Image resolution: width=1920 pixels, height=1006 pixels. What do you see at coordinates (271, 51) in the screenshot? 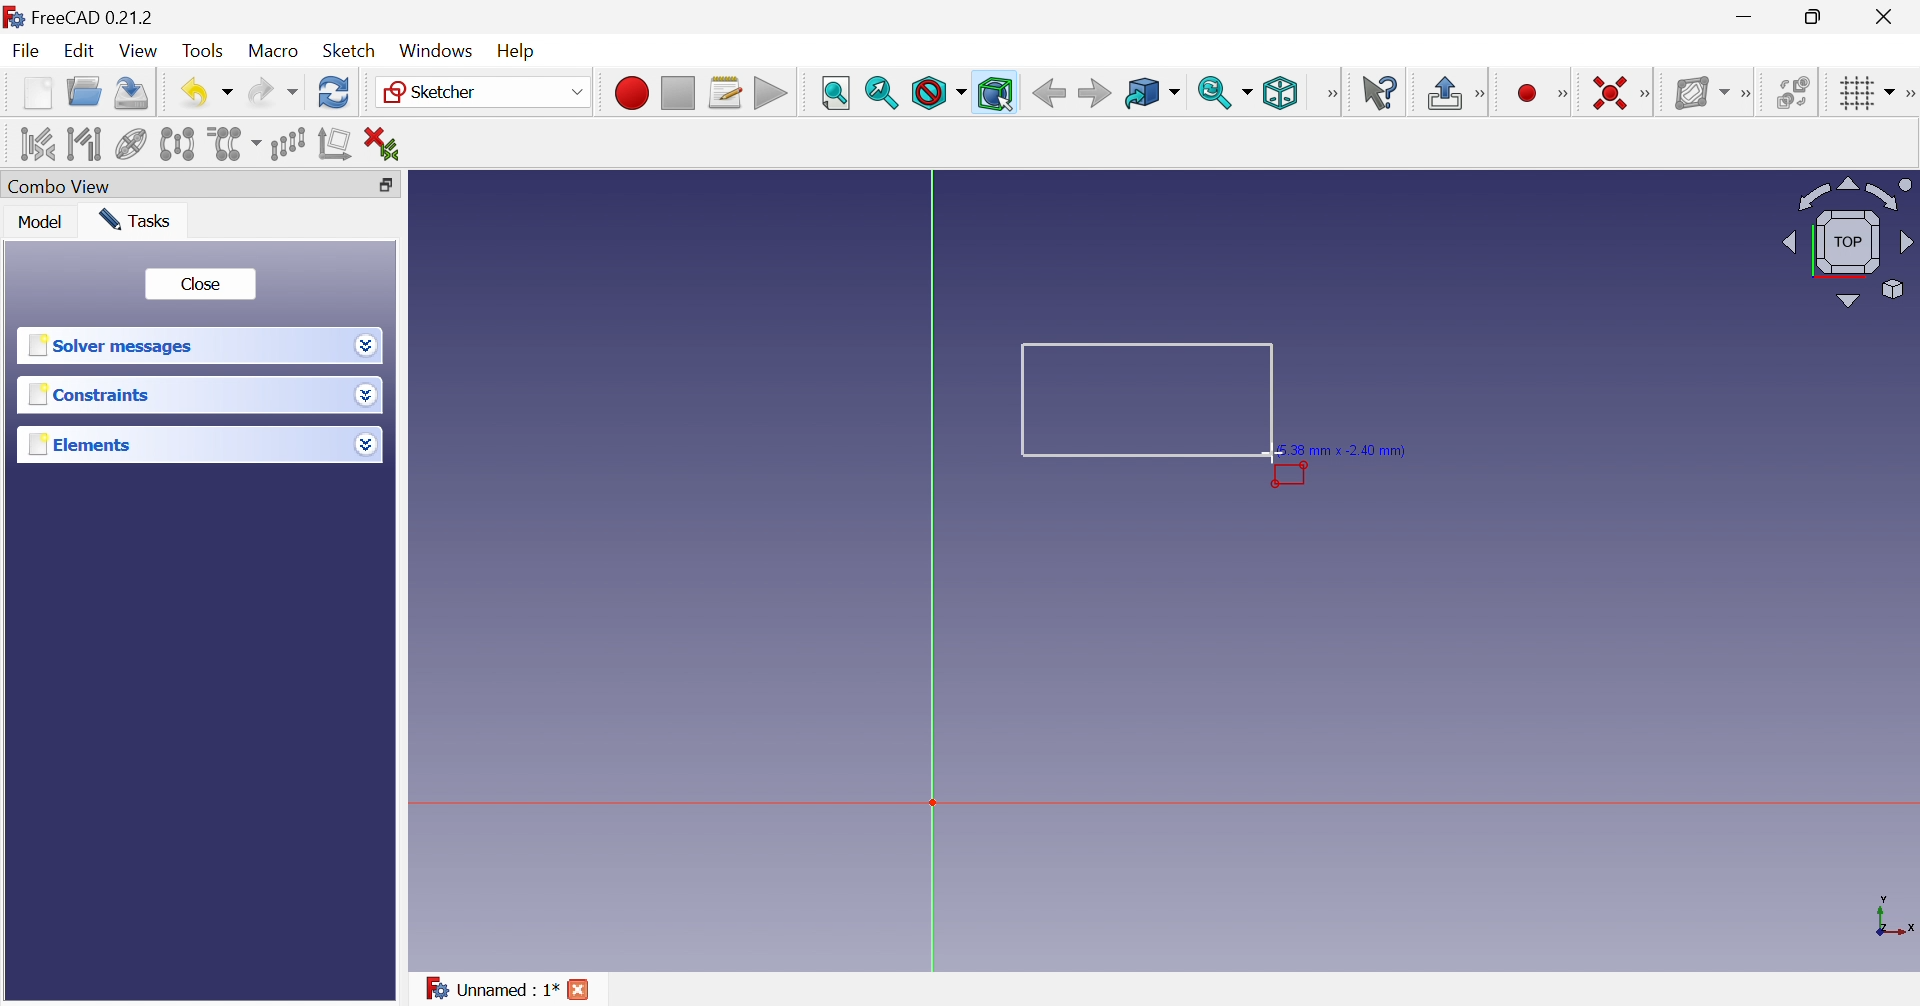
I see `Macro` at bounding box center [271, 51].